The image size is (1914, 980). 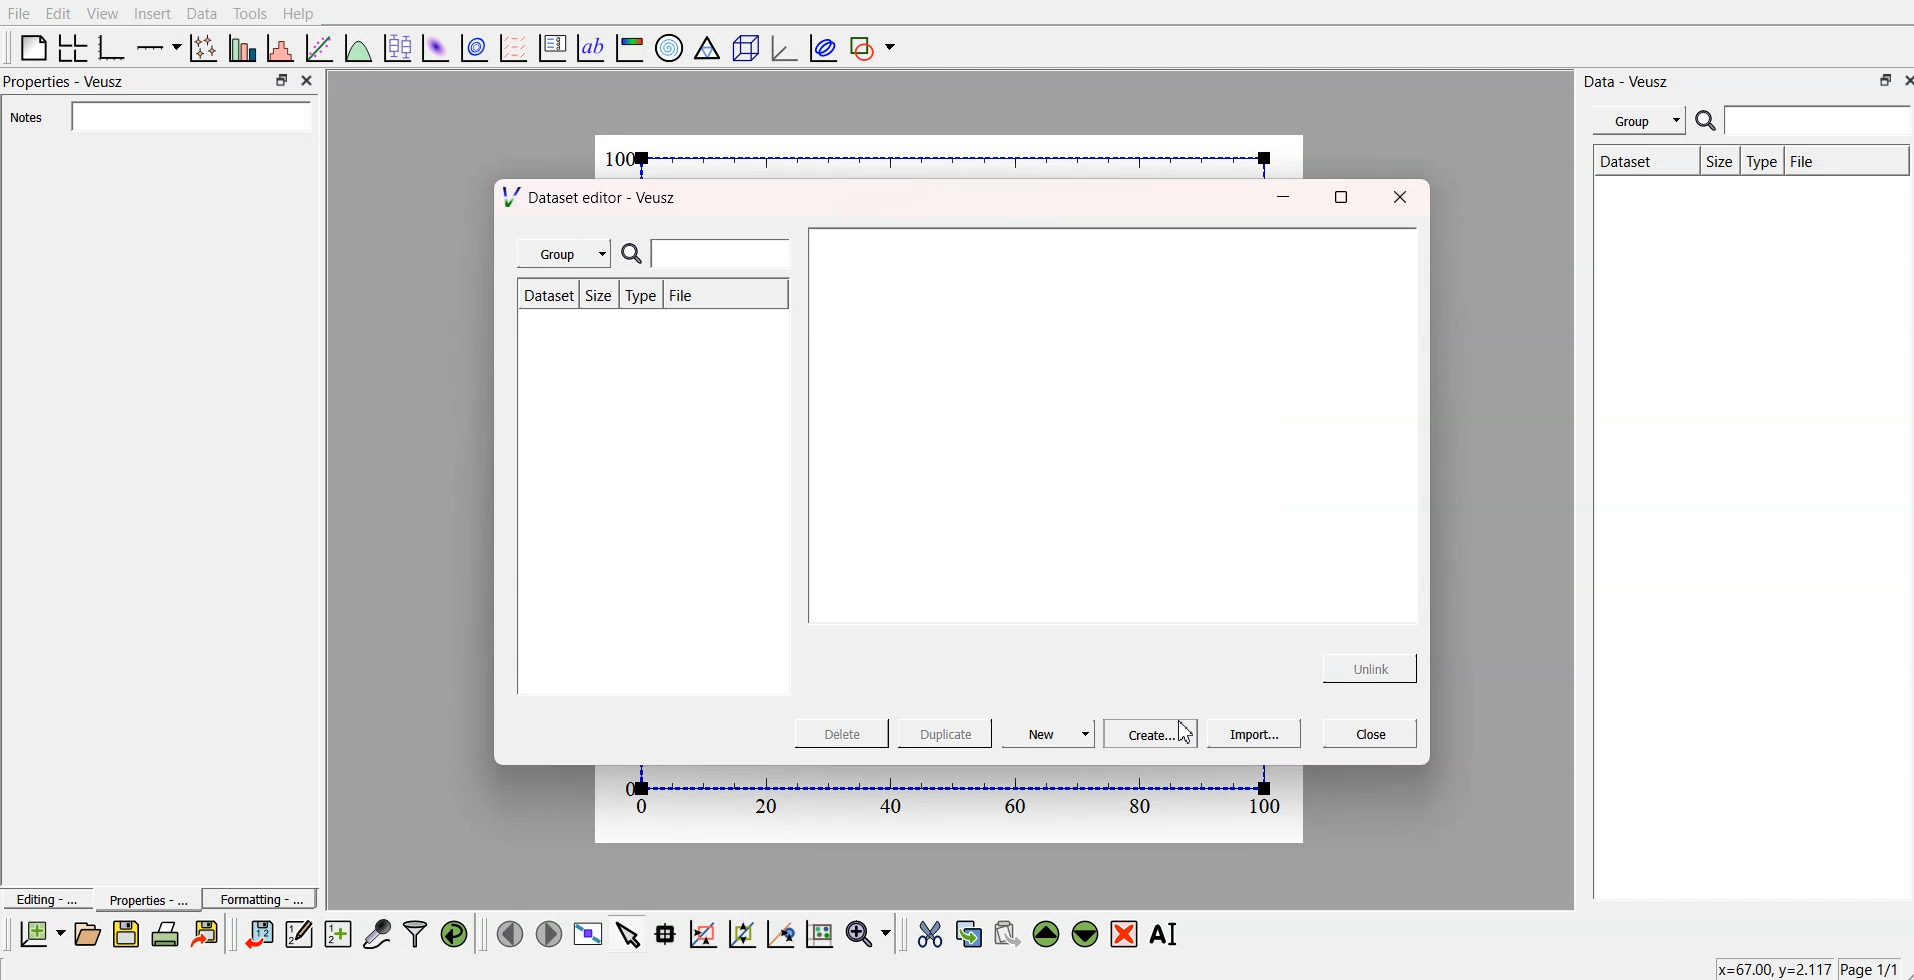 What do you see at coordinates (457, 932) in the screenshot?
I see `reload linked datasets` at bounding box center [457, 932].